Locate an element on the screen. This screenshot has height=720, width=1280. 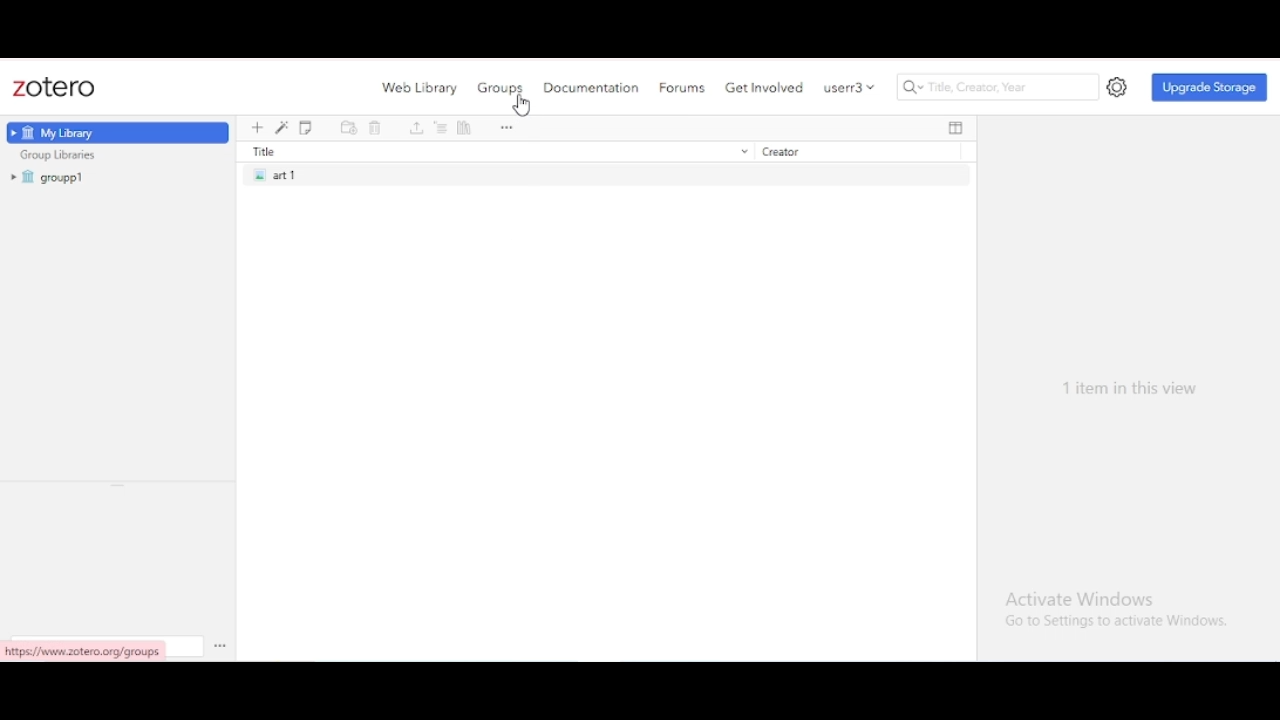
tag selector options is located at coordinates (220, 645).